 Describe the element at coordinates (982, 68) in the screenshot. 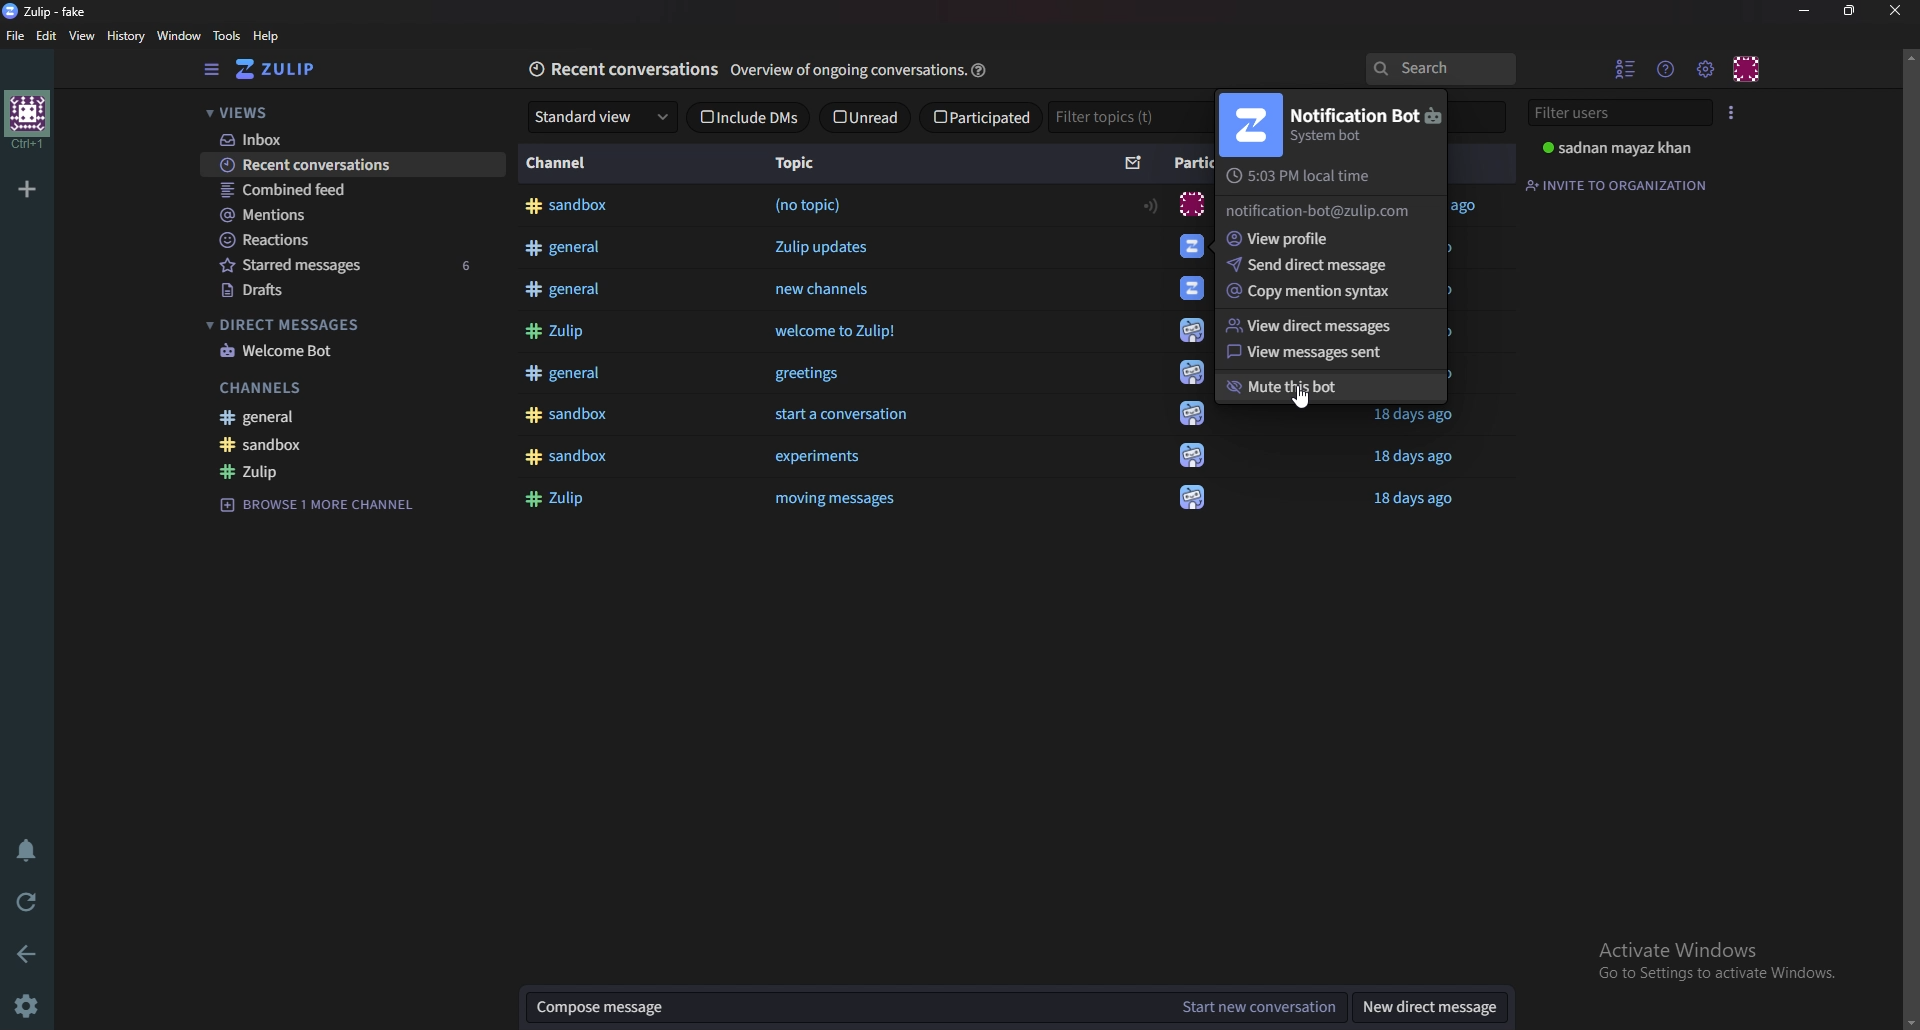

I see `help` at that location.